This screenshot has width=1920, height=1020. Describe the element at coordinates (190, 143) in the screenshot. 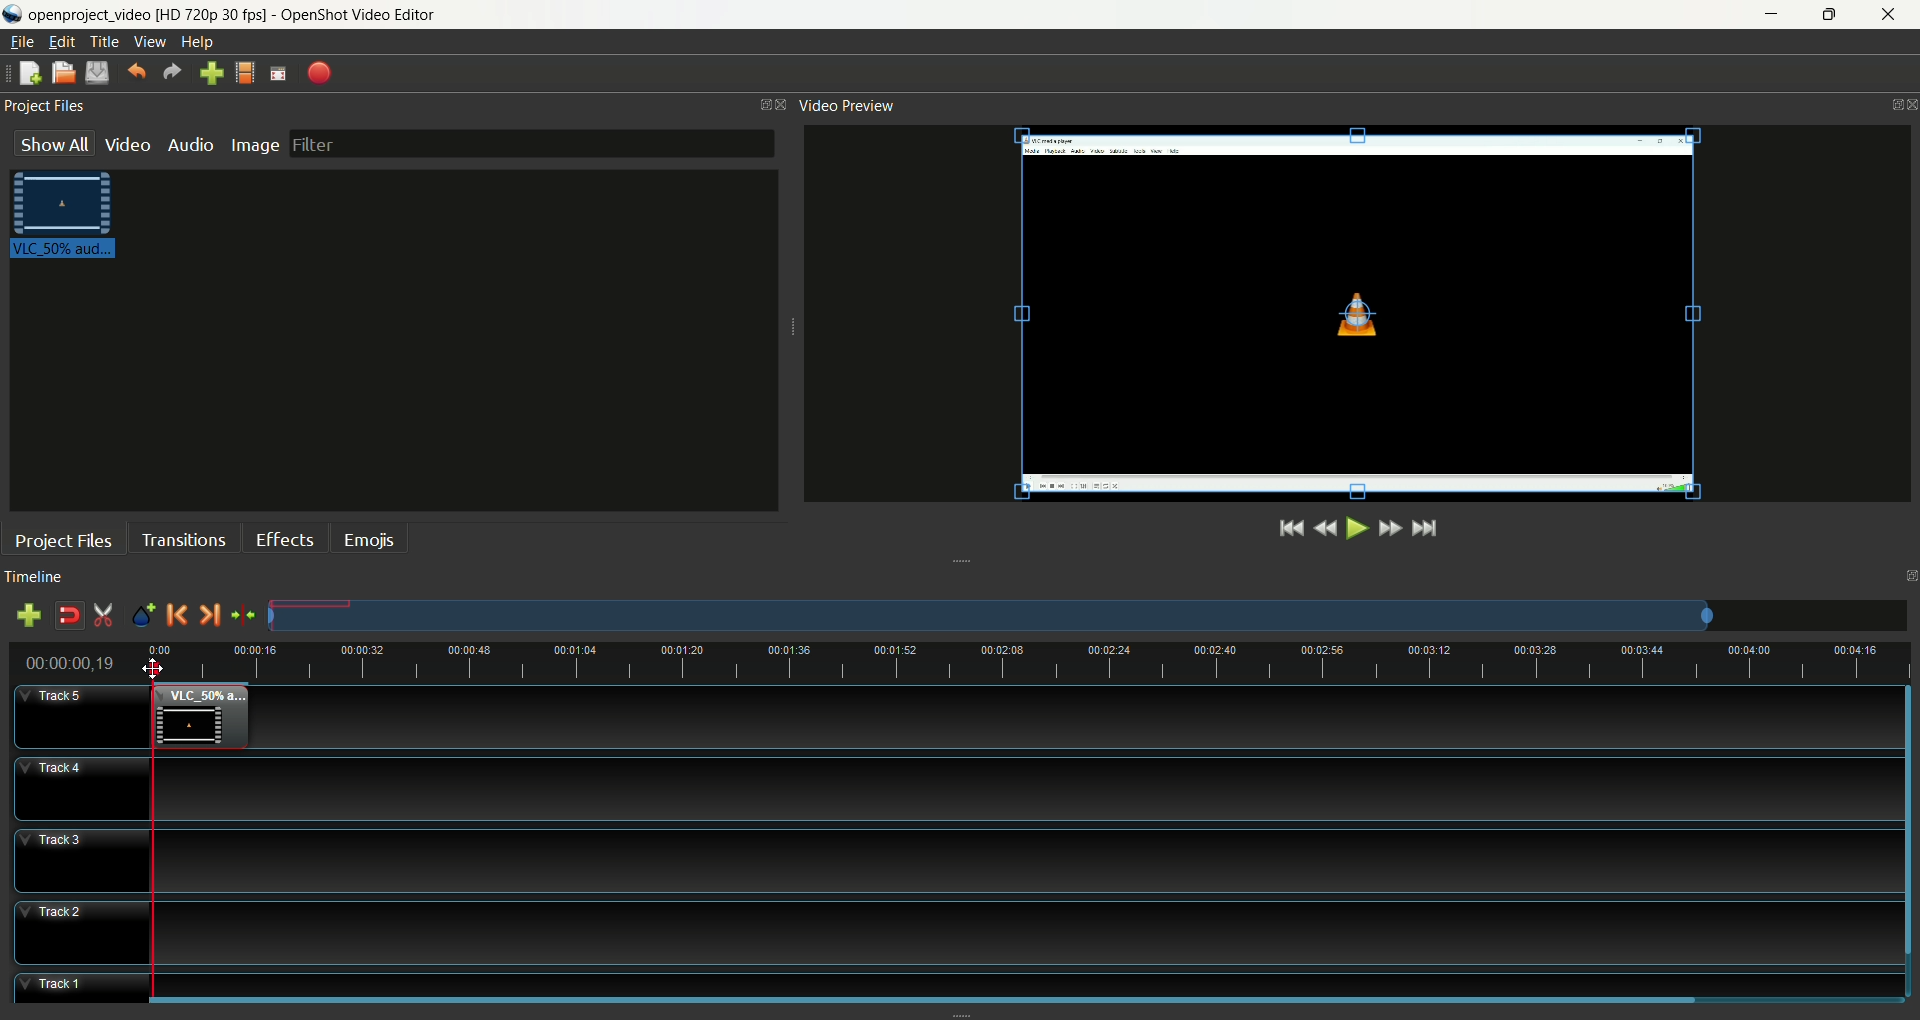

I see `audio` at that location.